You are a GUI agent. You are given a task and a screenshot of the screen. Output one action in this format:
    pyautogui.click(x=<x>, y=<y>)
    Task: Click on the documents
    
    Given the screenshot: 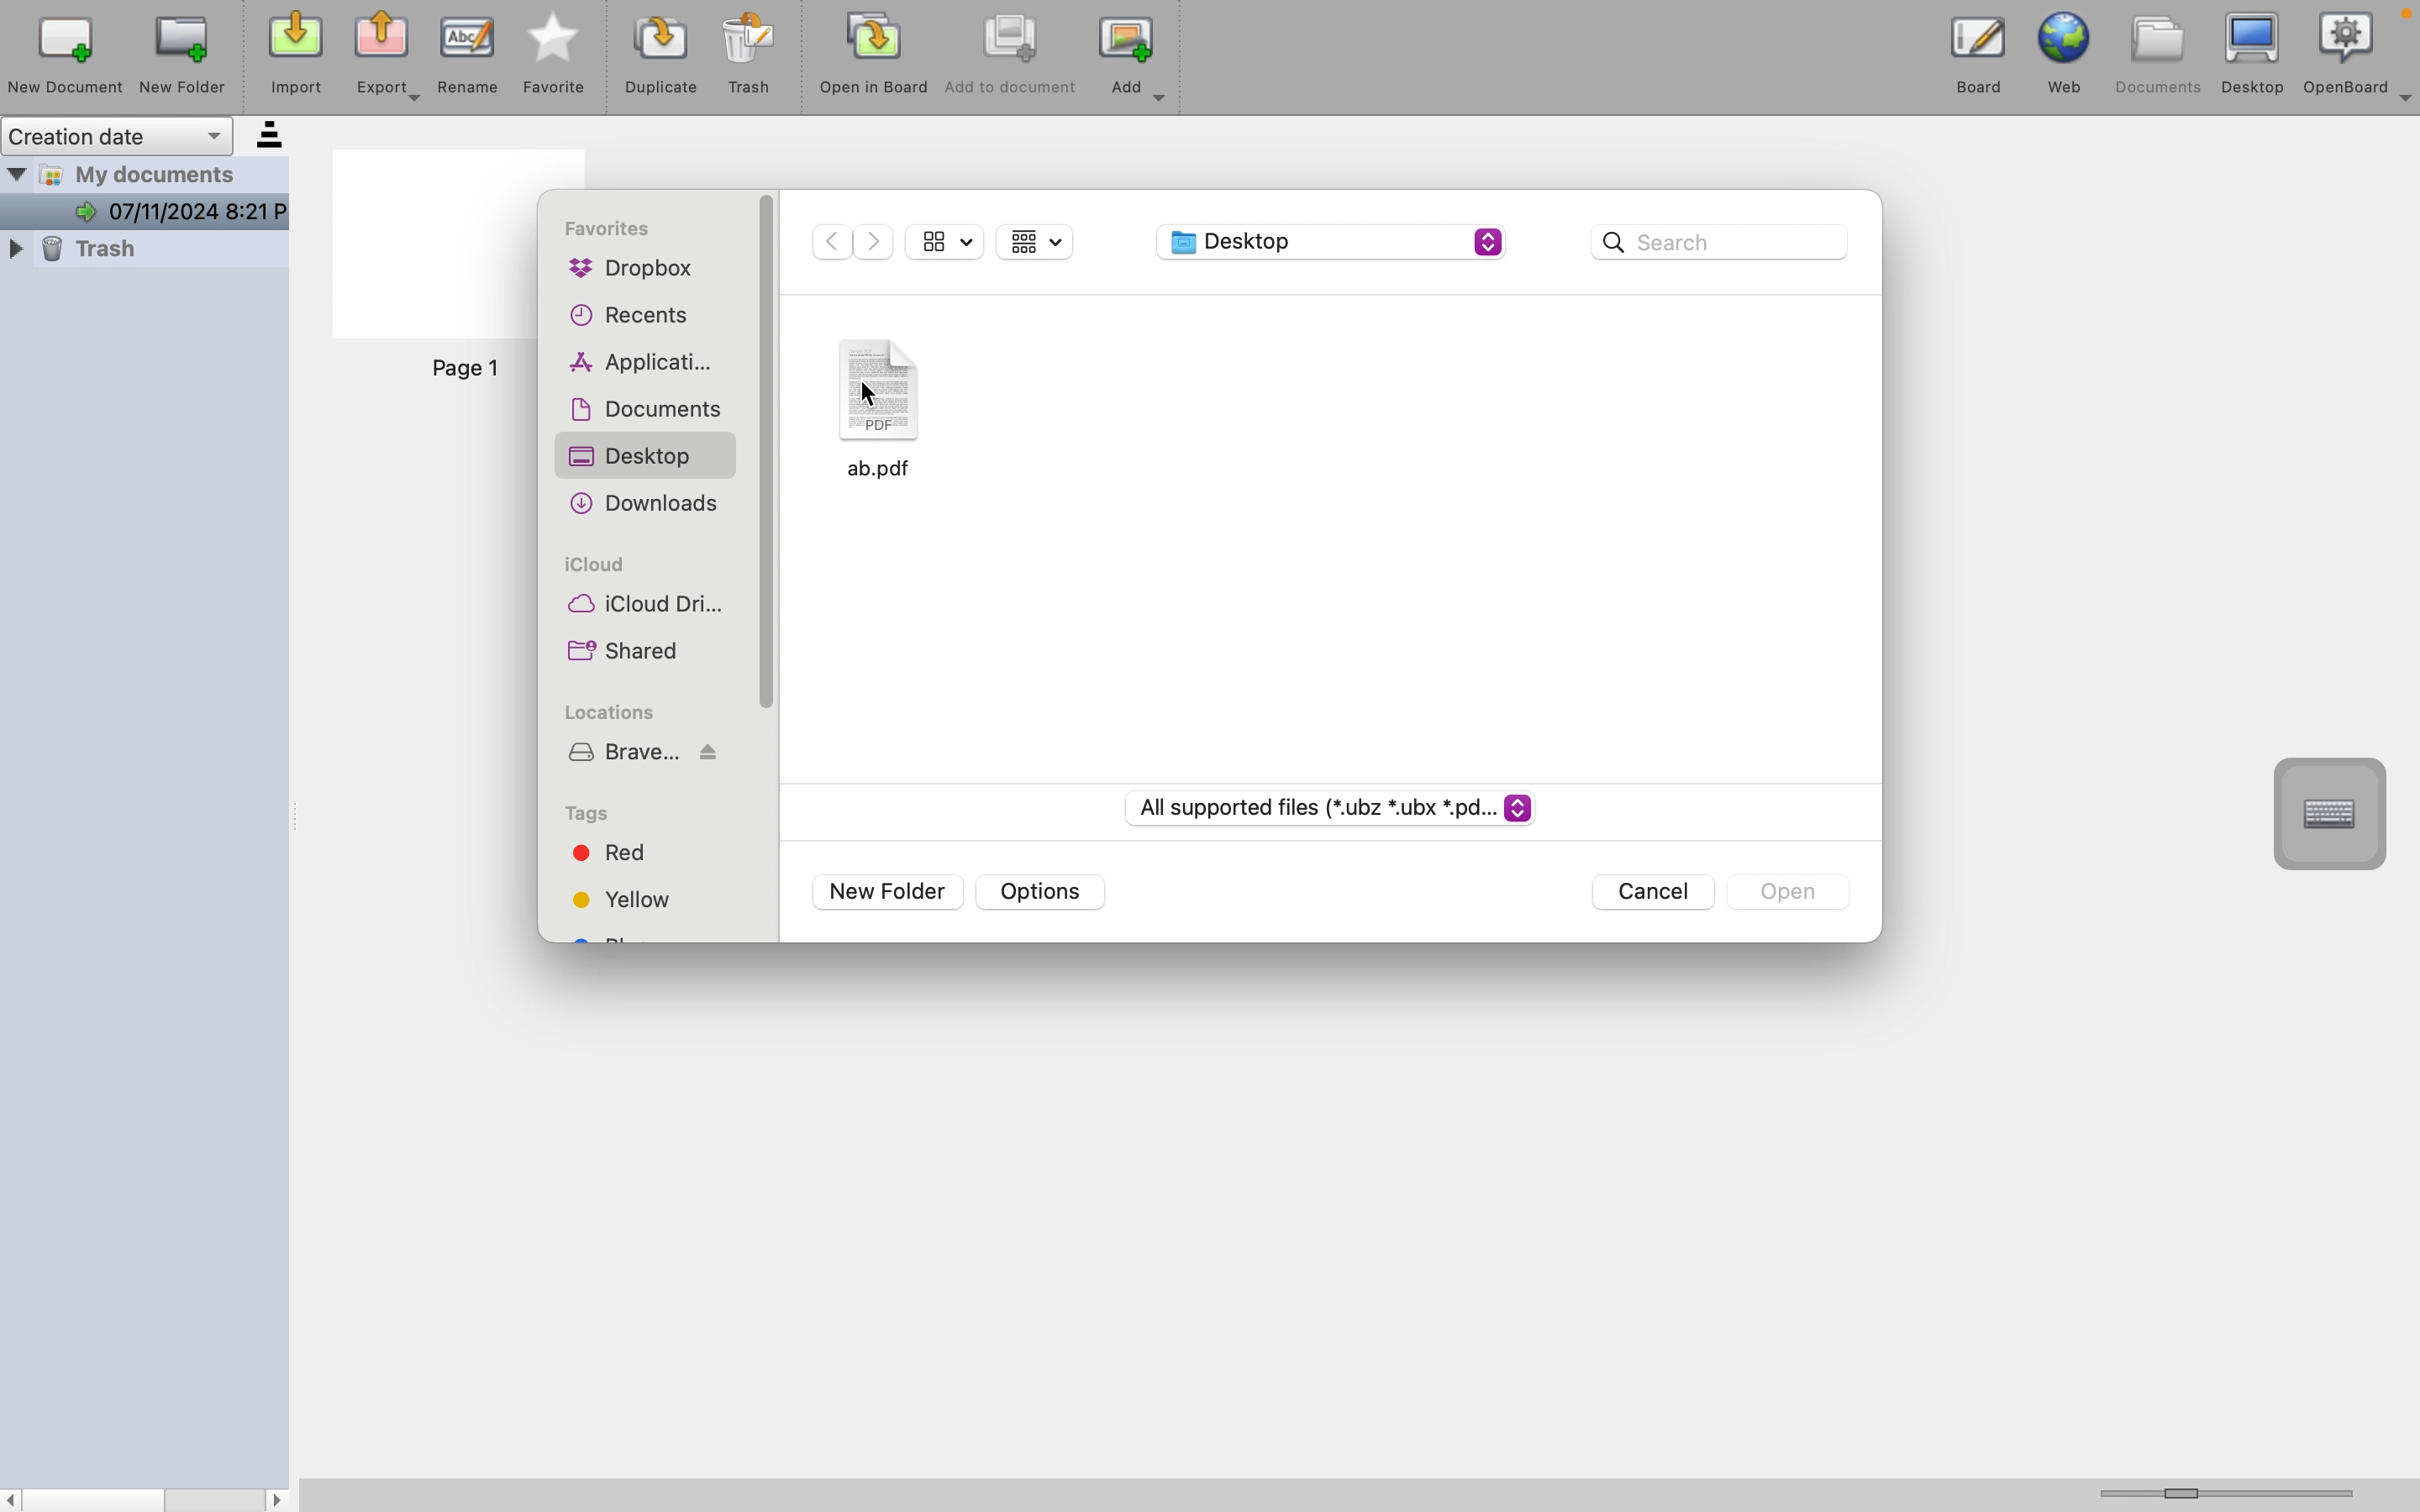 What is the action you would take?
    pyautogui.click(x=2164, y=52)
    